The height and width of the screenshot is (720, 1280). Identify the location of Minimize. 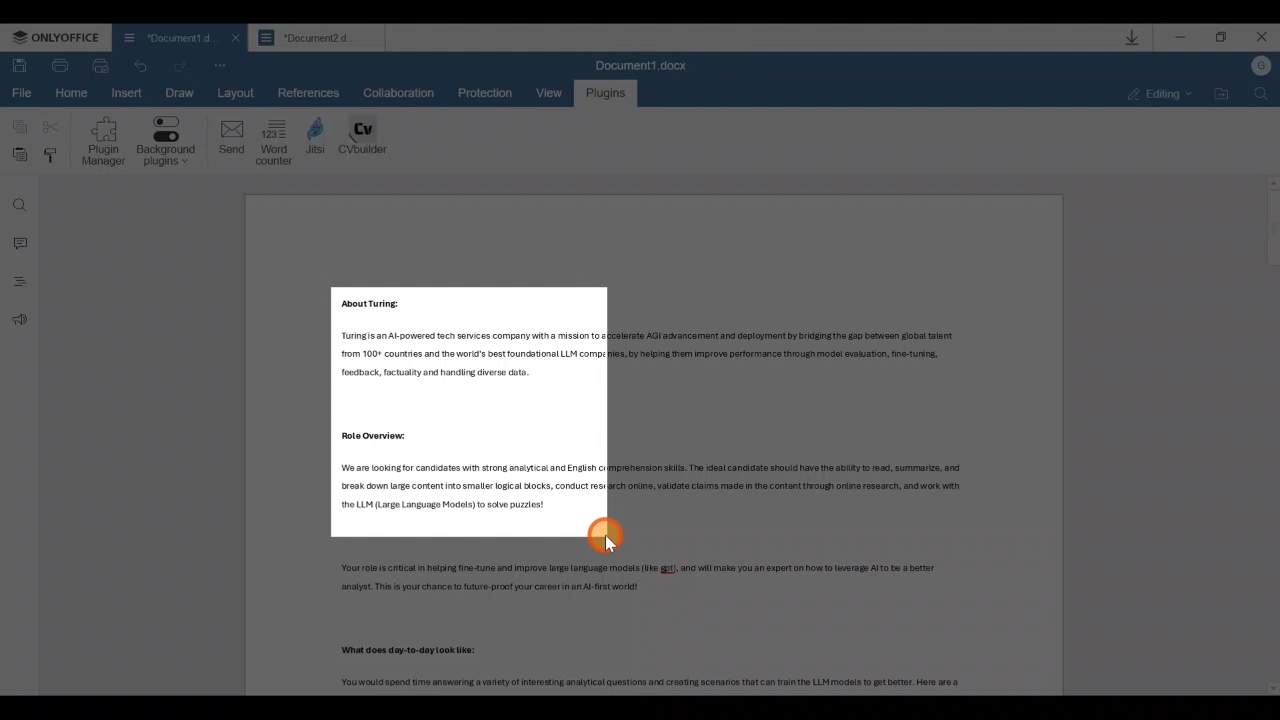
(1180, 40).